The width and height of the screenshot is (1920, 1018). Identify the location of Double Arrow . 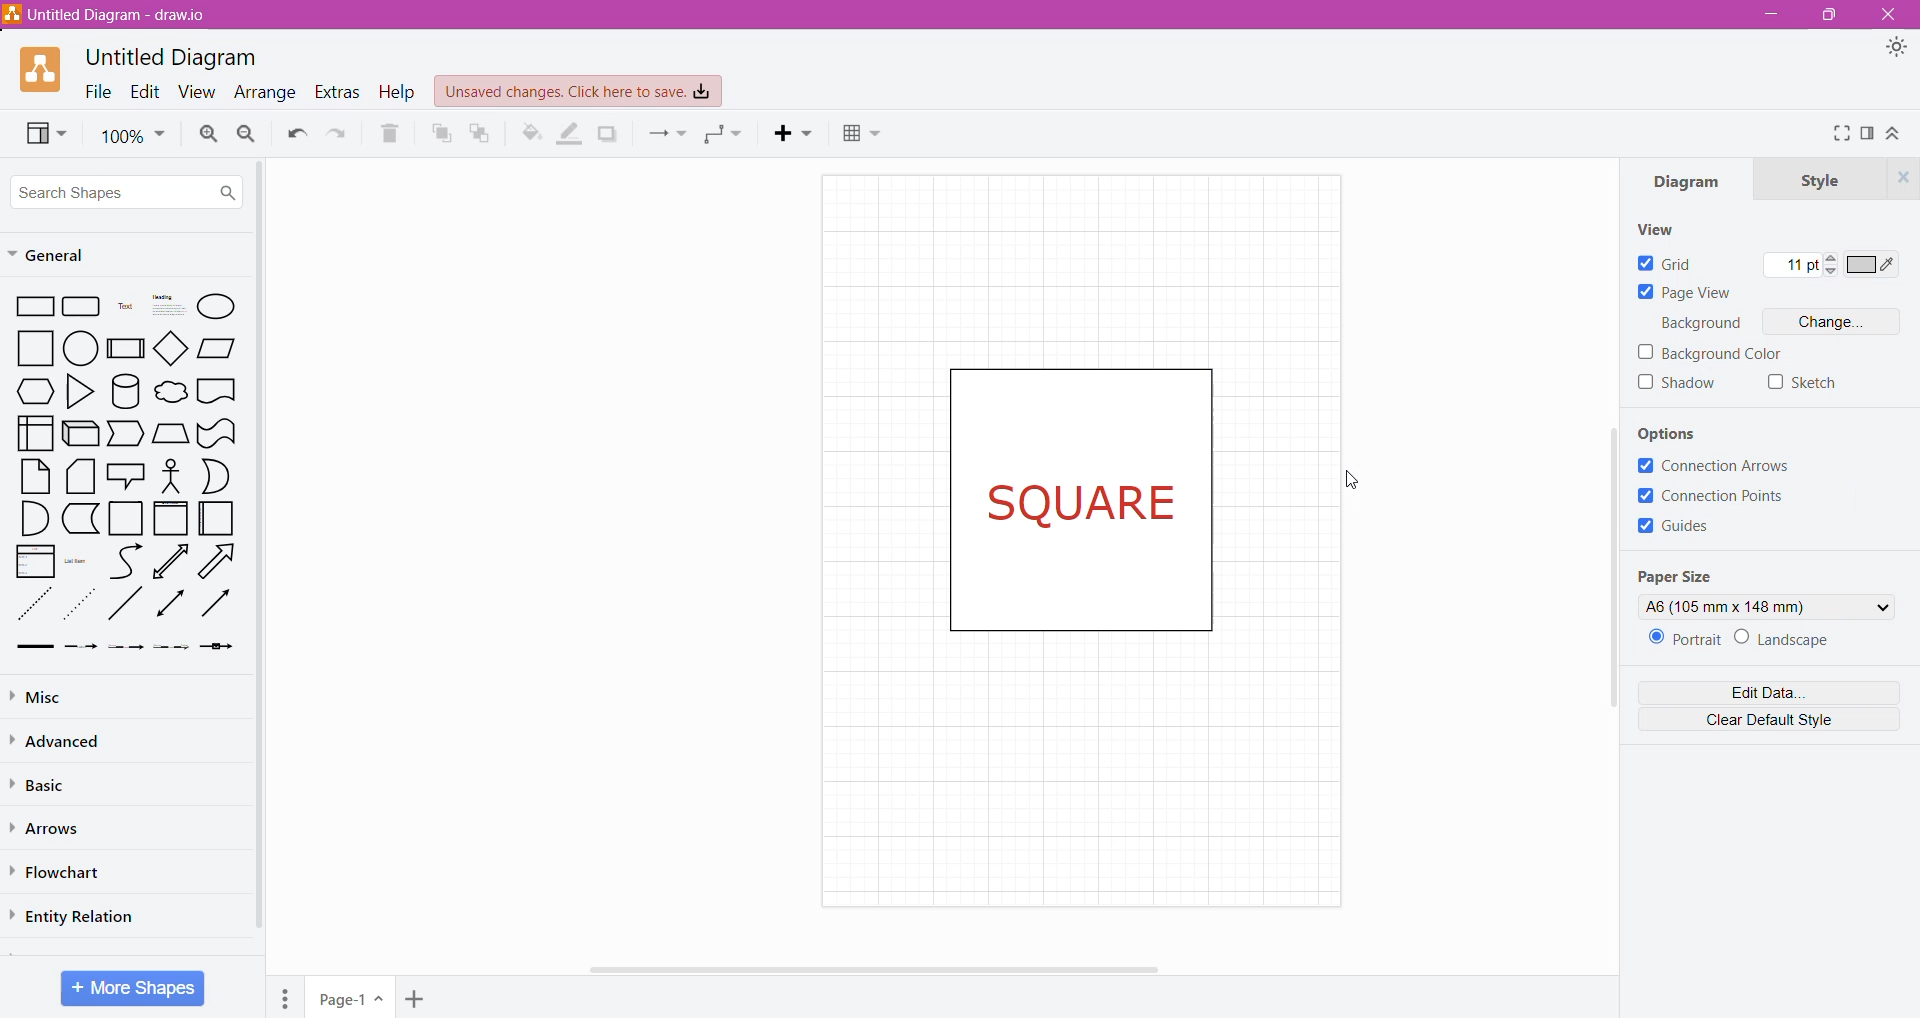
(171, 605).